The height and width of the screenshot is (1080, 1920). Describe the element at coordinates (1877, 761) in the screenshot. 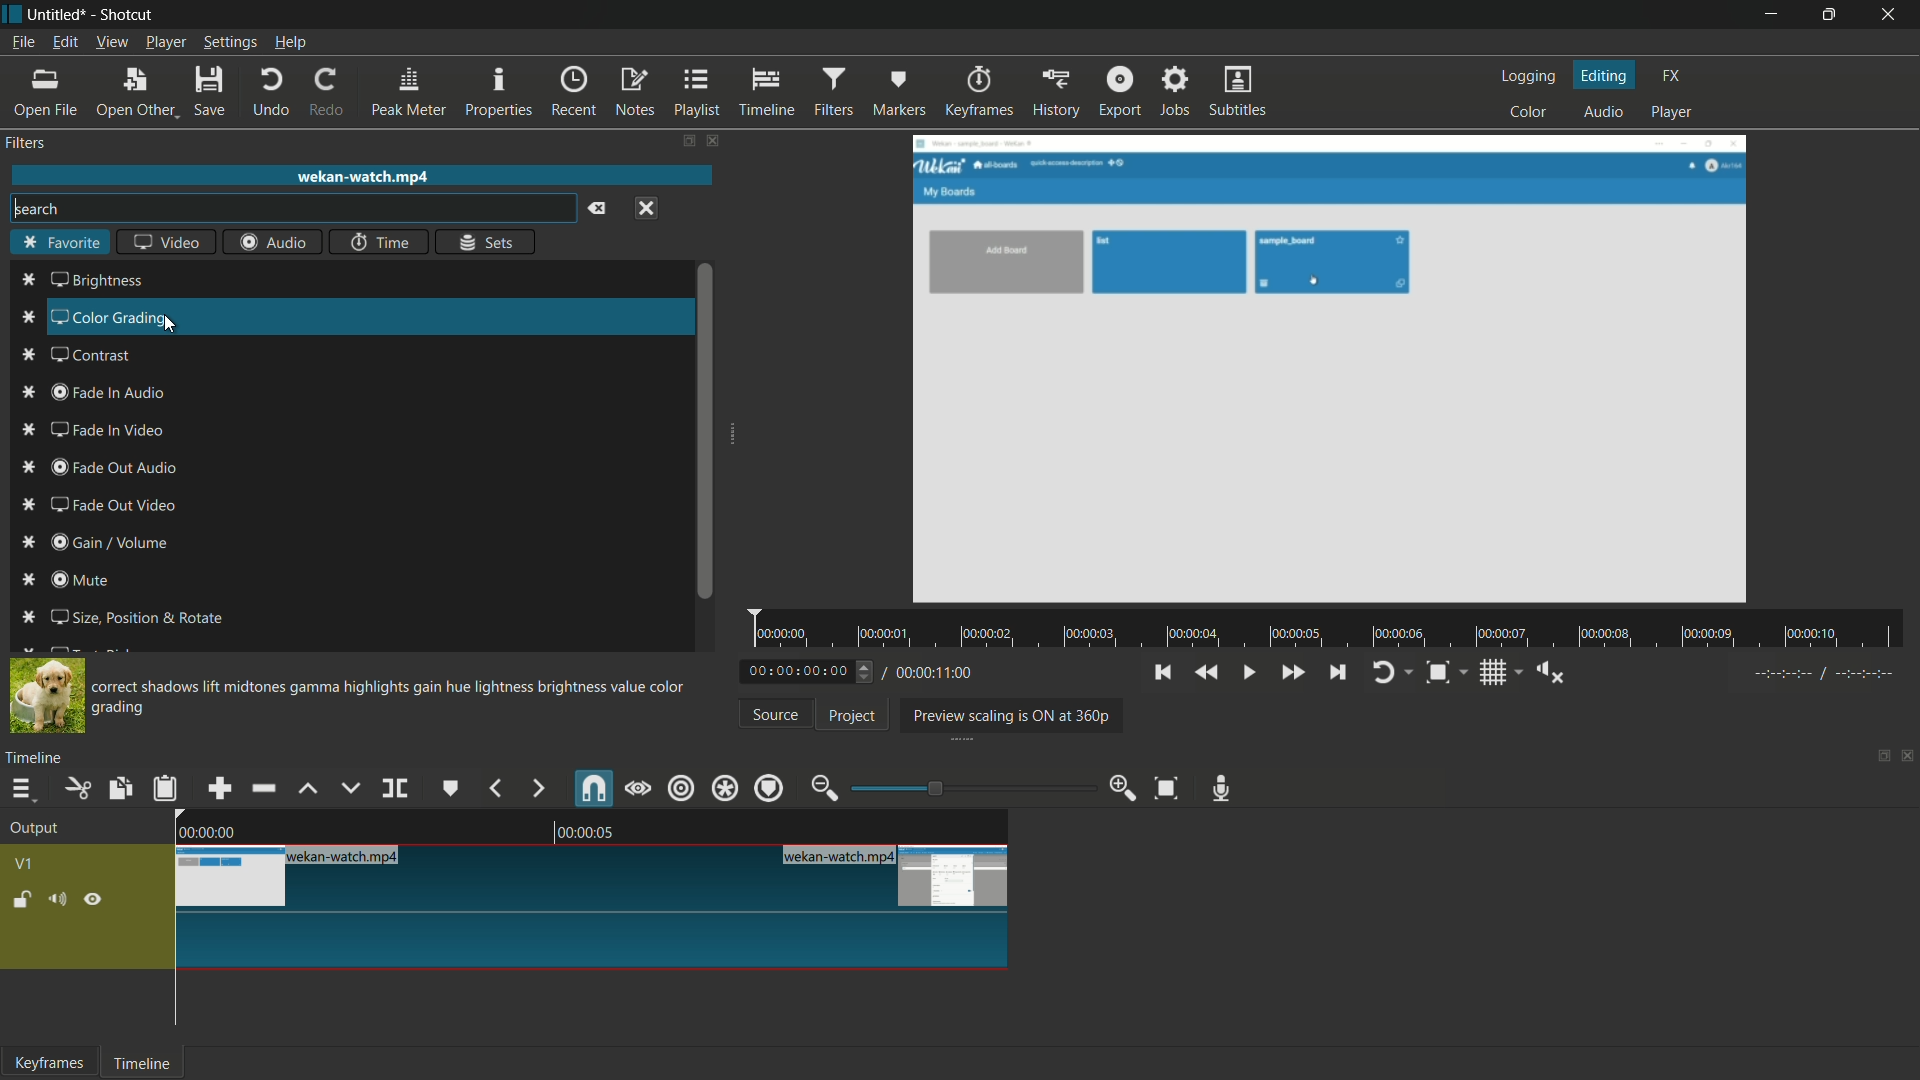

I see `change layout` at that location.